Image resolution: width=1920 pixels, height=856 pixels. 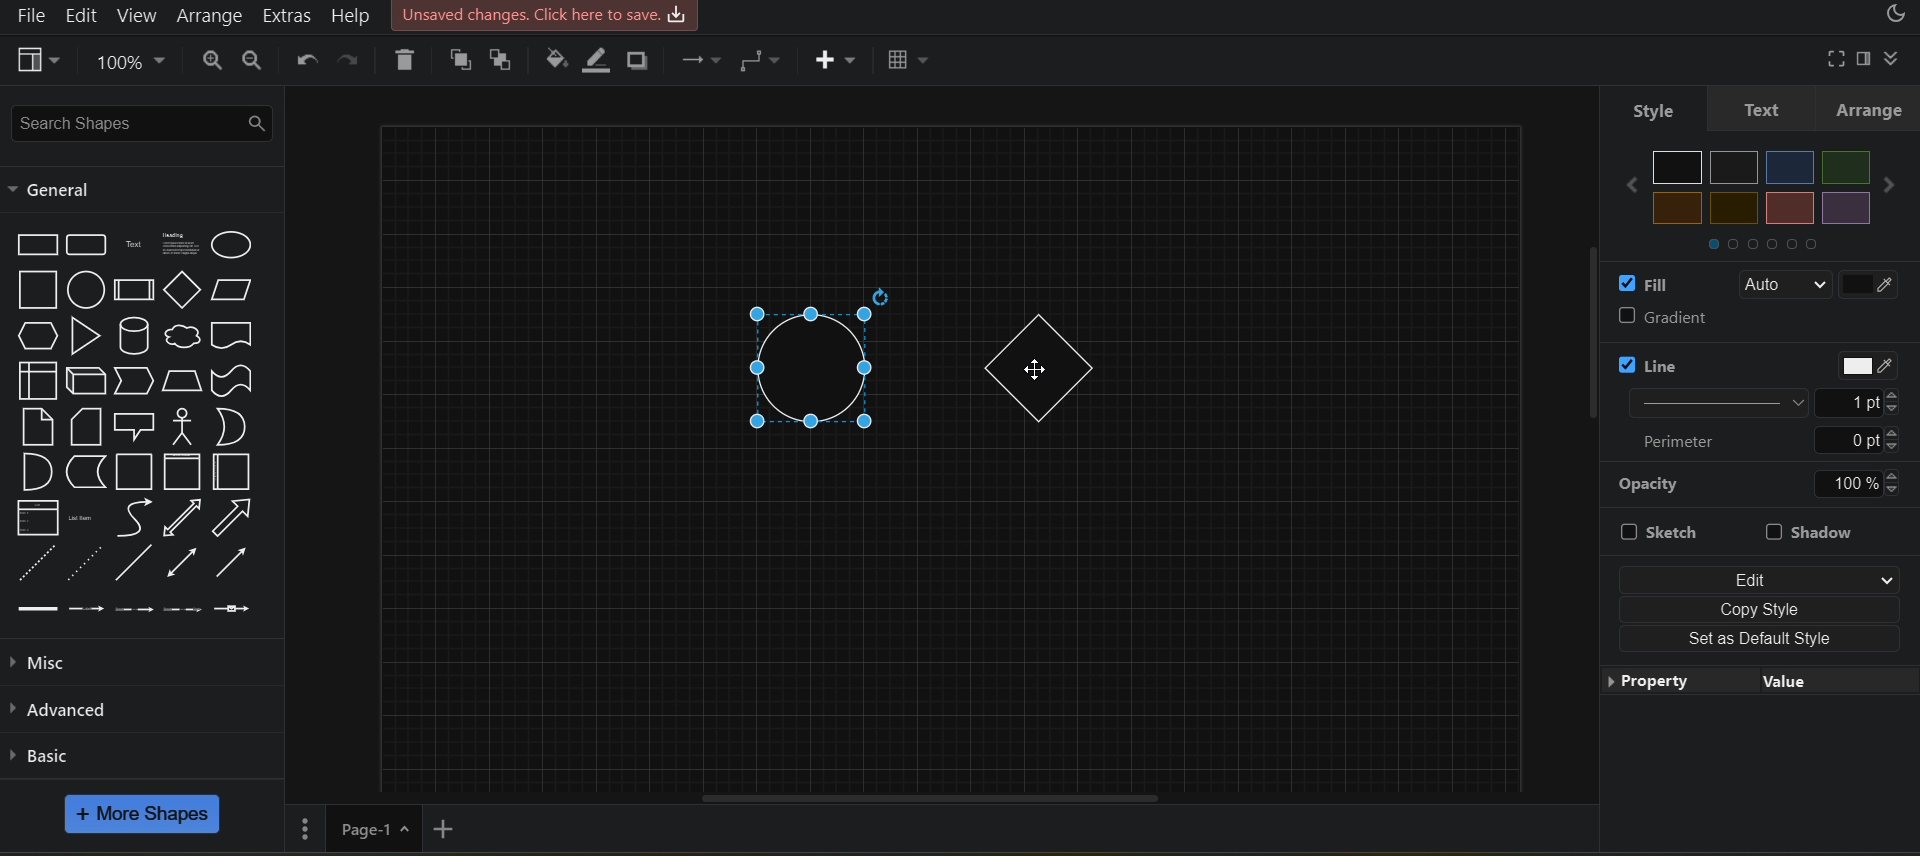 What do you see at coordinates (553, 61) in the screenshot?
I see `fill color` at bounding box center [553, 61].